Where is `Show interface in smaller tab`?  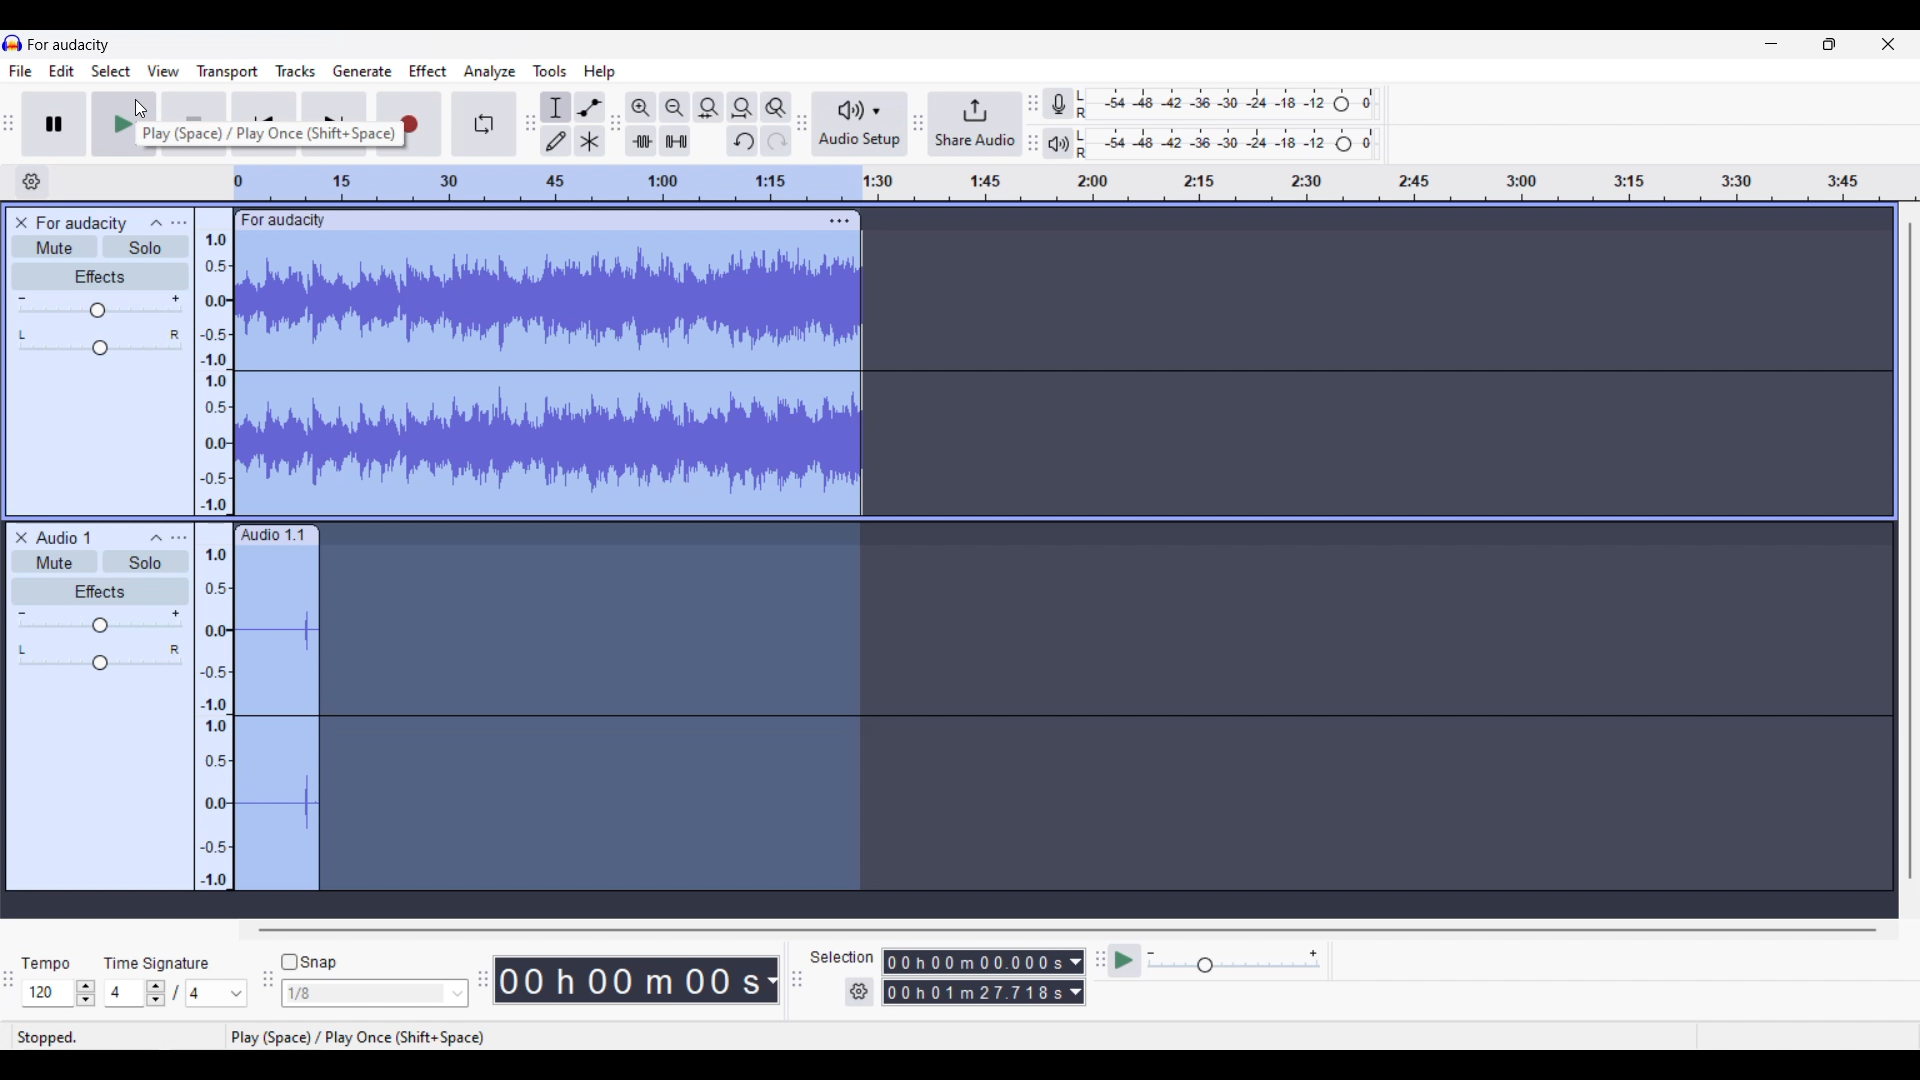
Show interface in smaller tab is located at coordinates (1829, 44).